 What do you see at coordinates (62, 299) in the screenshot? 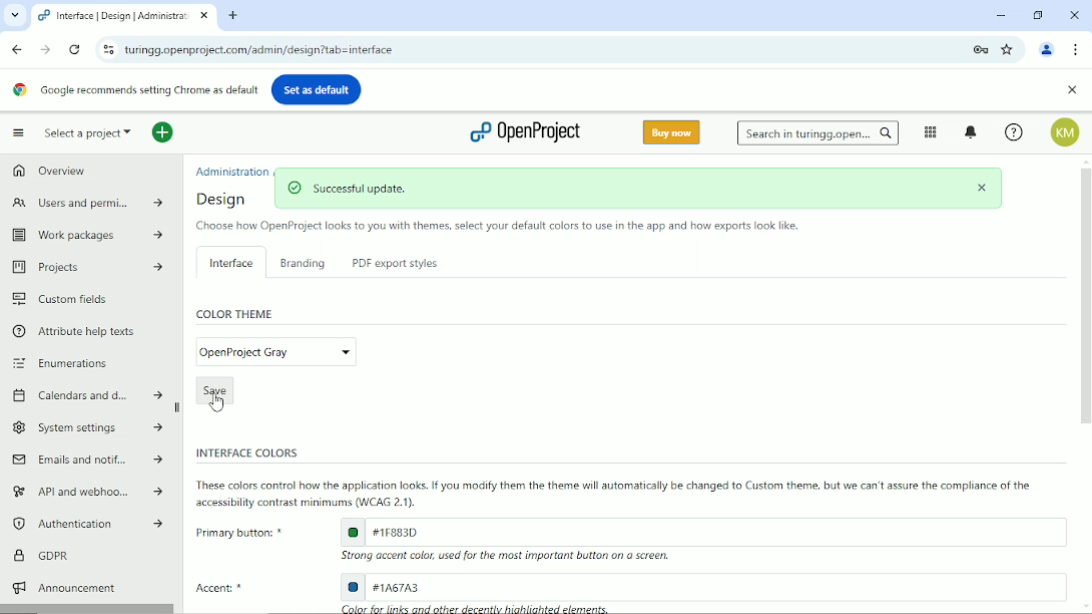
I see `Custom fields` at bounding box center [62, 299].